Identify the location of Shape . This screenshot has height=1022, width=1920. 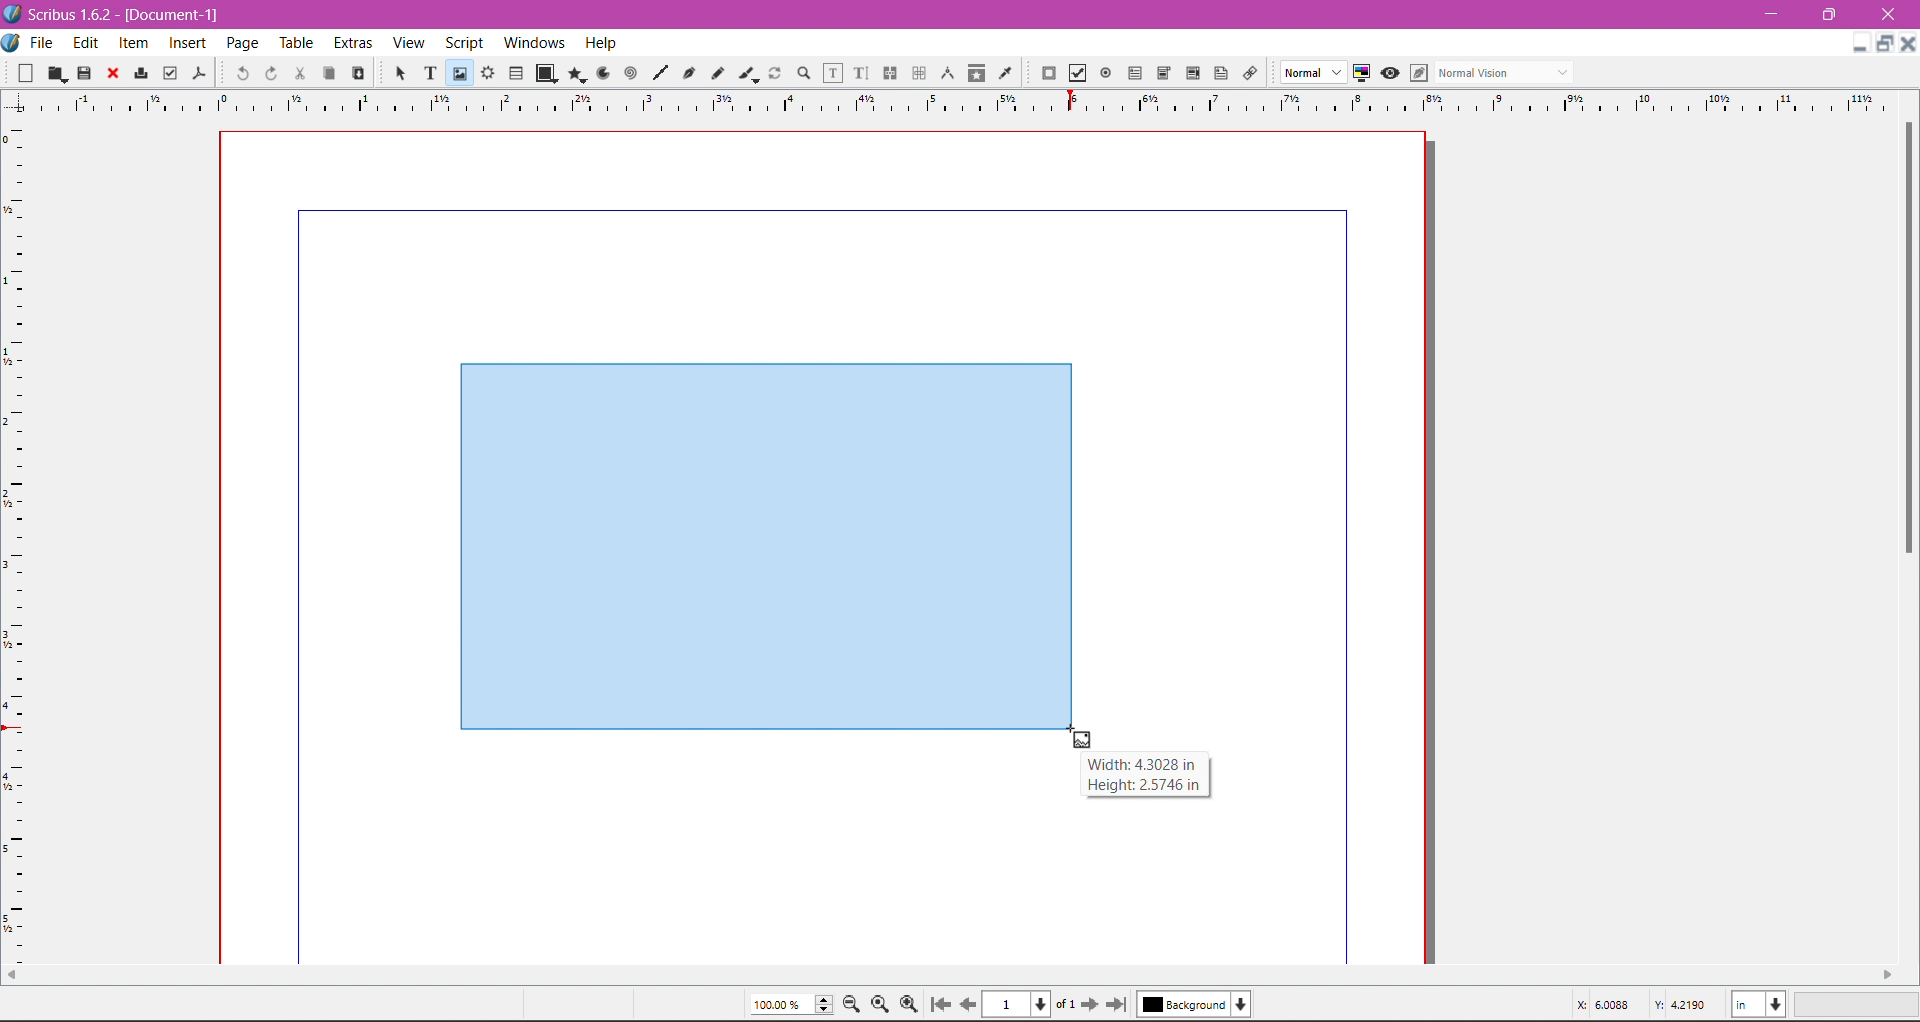
(548, 74).